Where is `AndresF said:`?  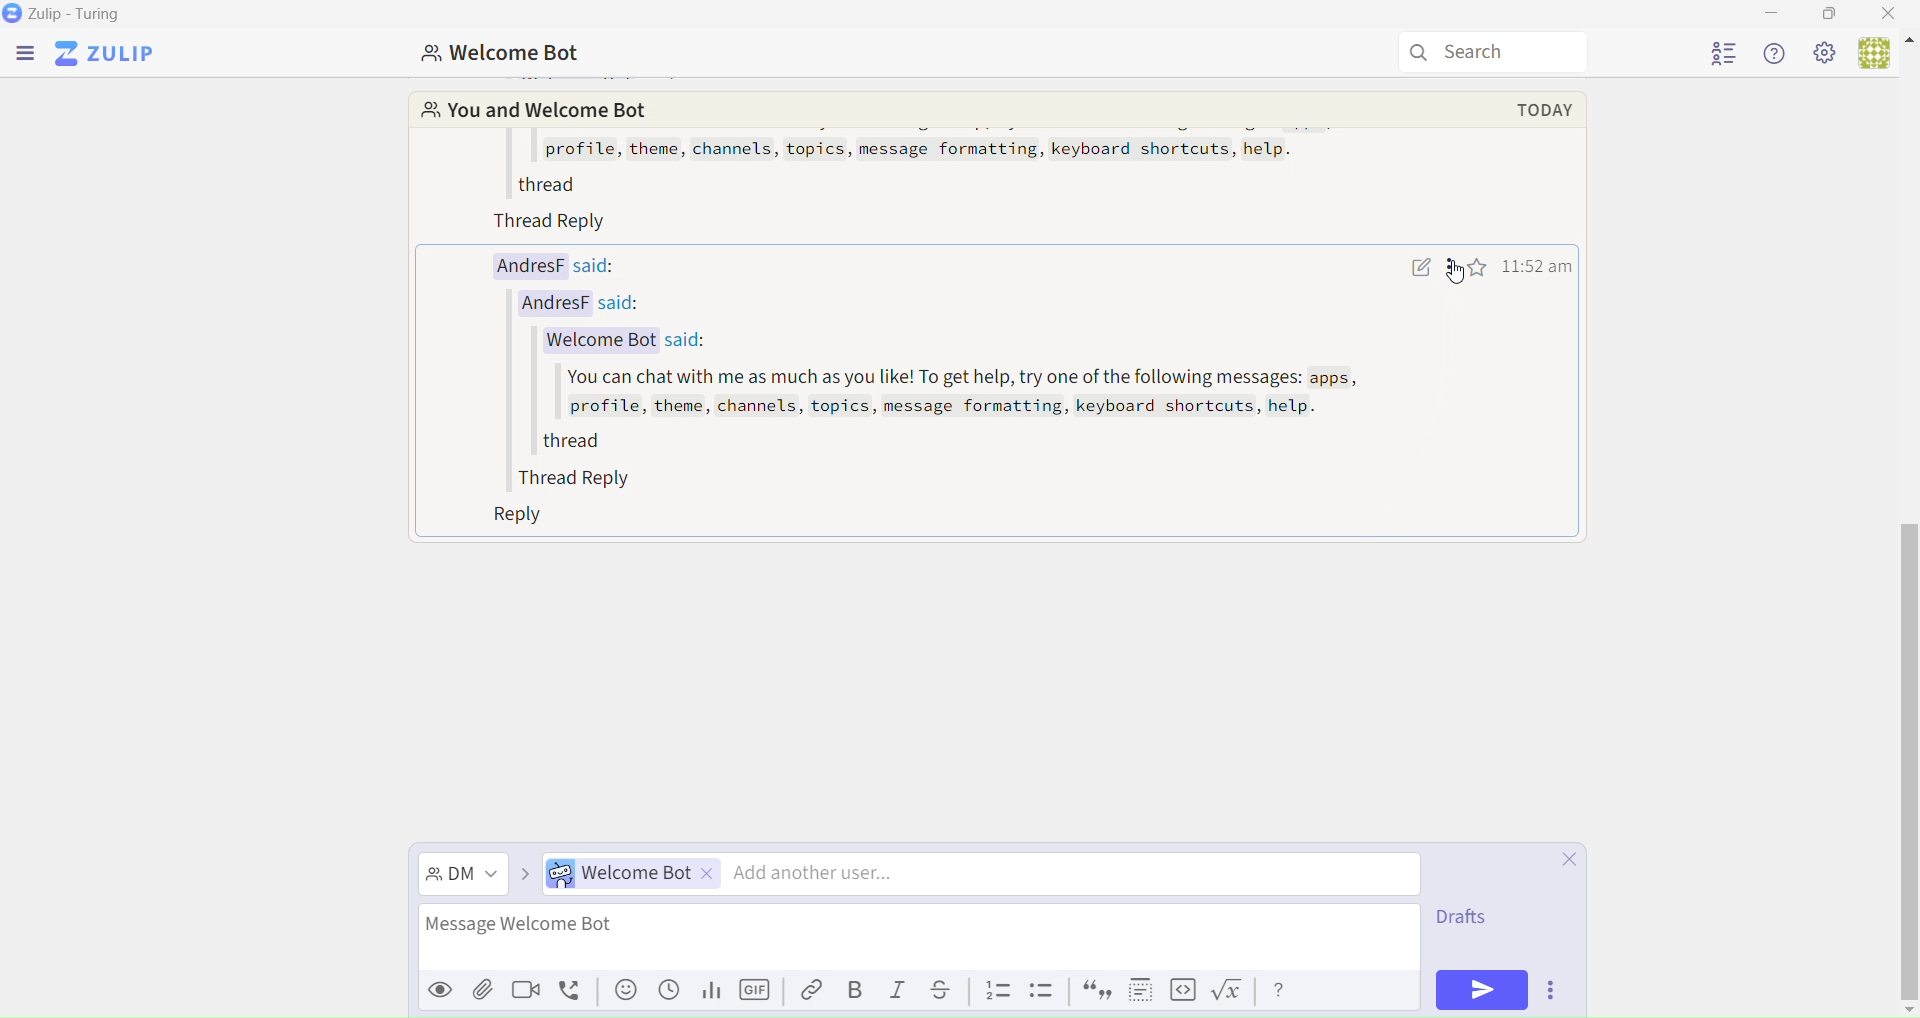
AndresF said: is located at coordinates (545, 264).